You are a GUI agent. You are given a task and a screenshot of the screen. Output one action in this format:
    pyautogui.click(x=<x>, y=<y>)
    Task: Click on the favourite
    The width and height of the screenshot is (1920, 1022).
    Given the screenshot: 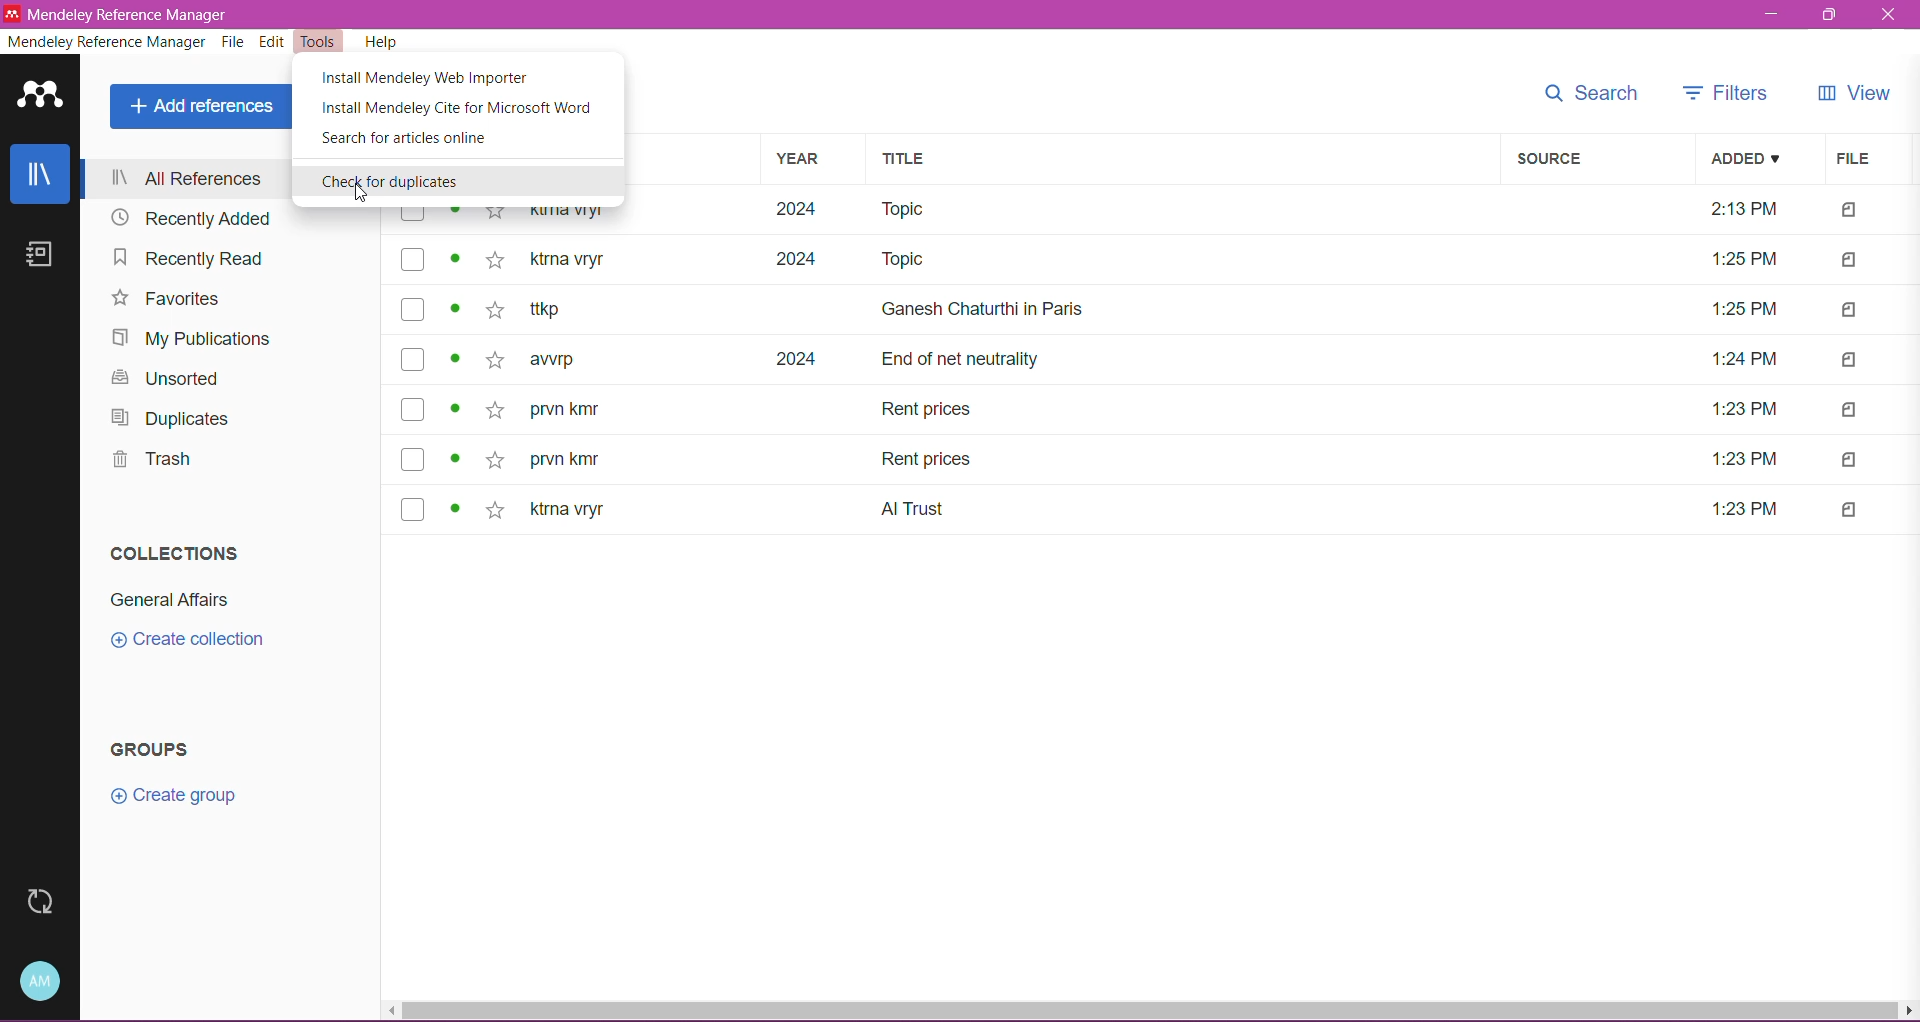 What is the action you would take?
    pyautogui.click(x=496, y=312)
    